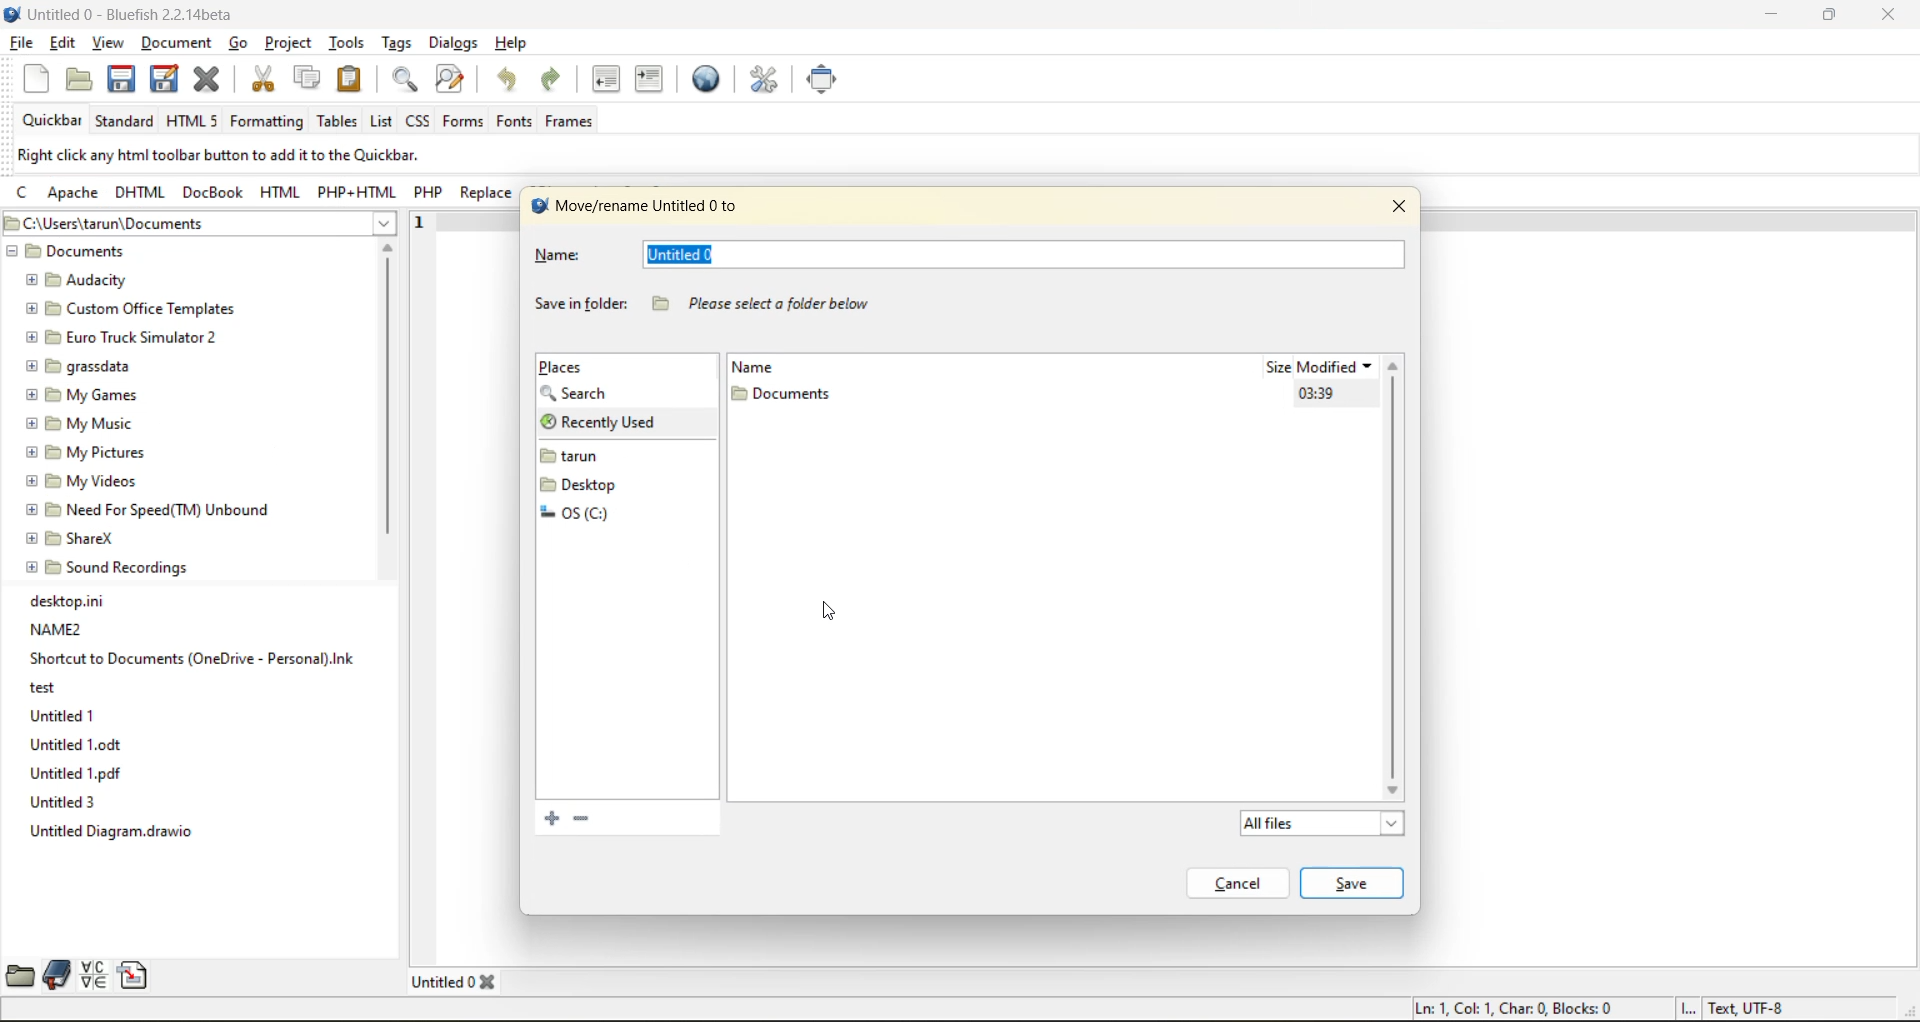  What do you see at coordinates (457, 980) in the screenshot?
I see `tabs` at bounding box center [457, 980].